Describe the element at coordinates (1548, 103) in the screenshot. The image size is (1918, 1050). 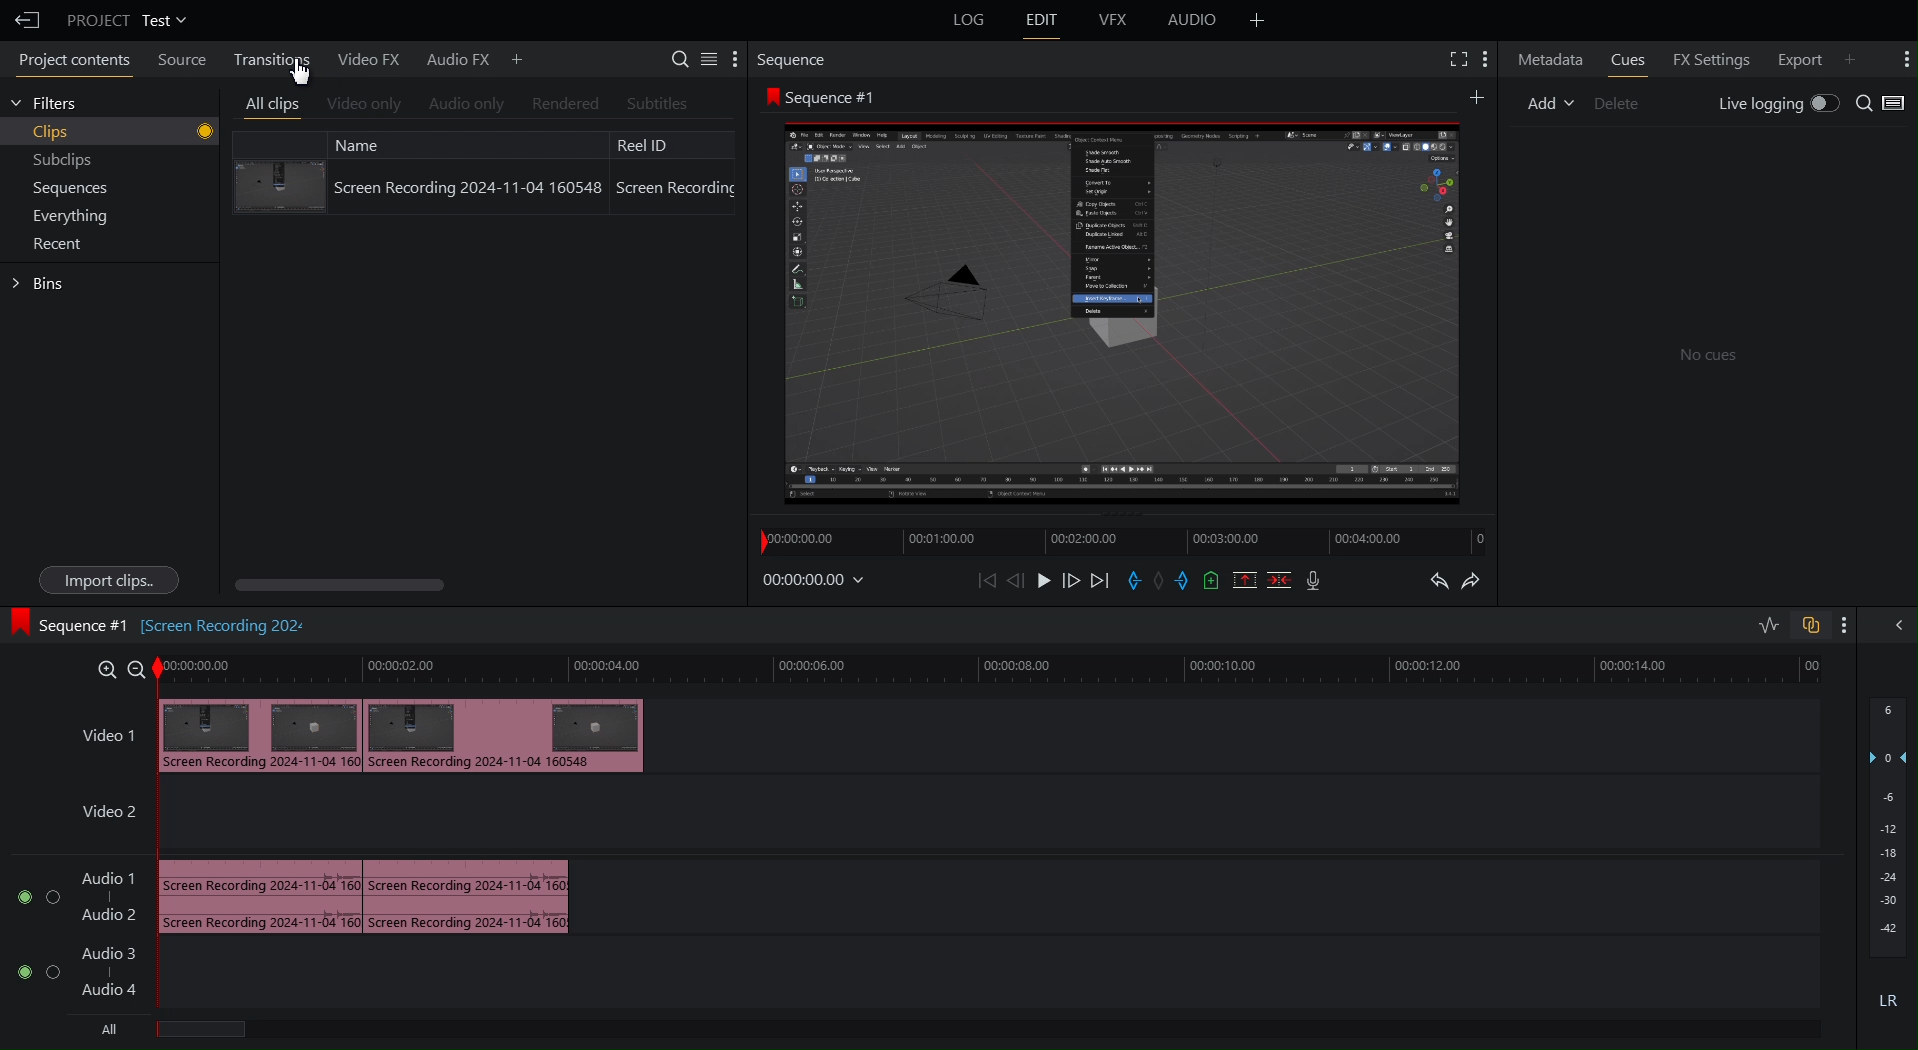
I see `Add ` at that location.